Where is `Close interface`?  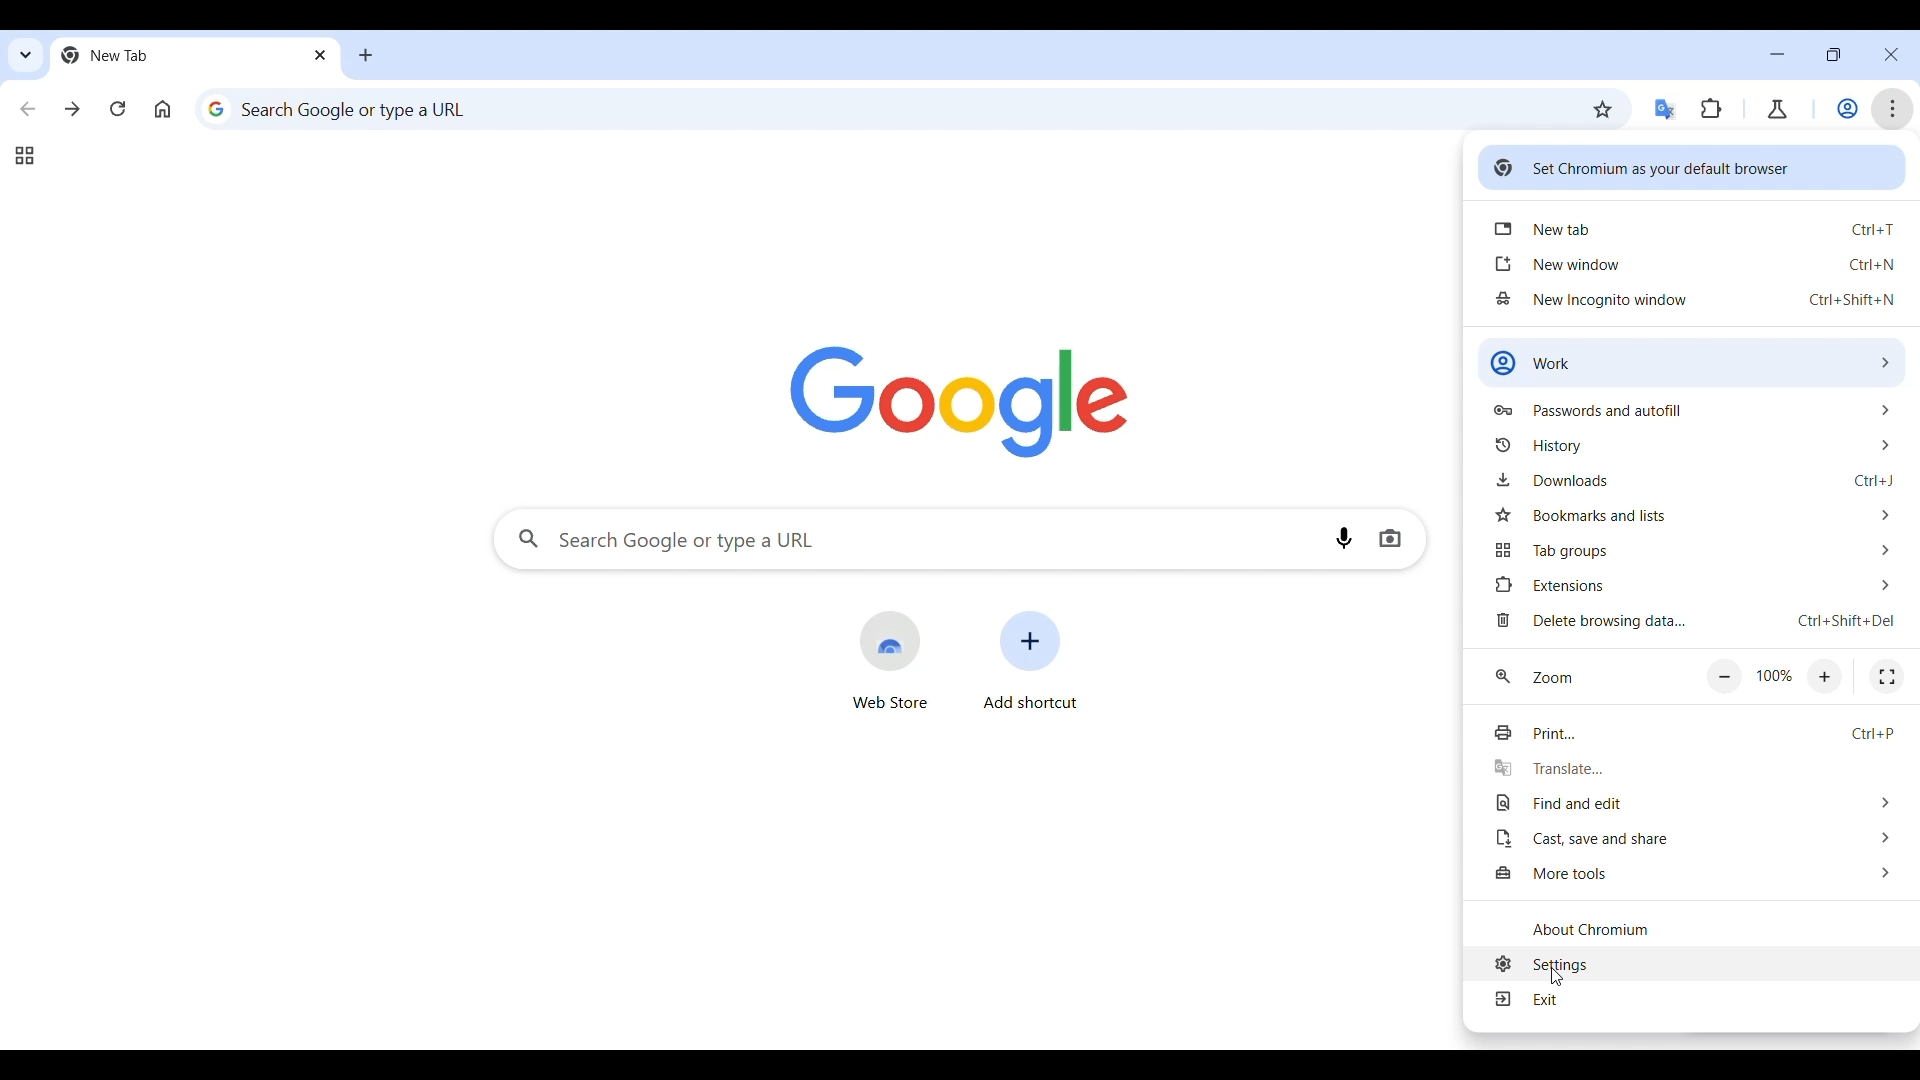 Close interface is located at coordinates (1892, 54).